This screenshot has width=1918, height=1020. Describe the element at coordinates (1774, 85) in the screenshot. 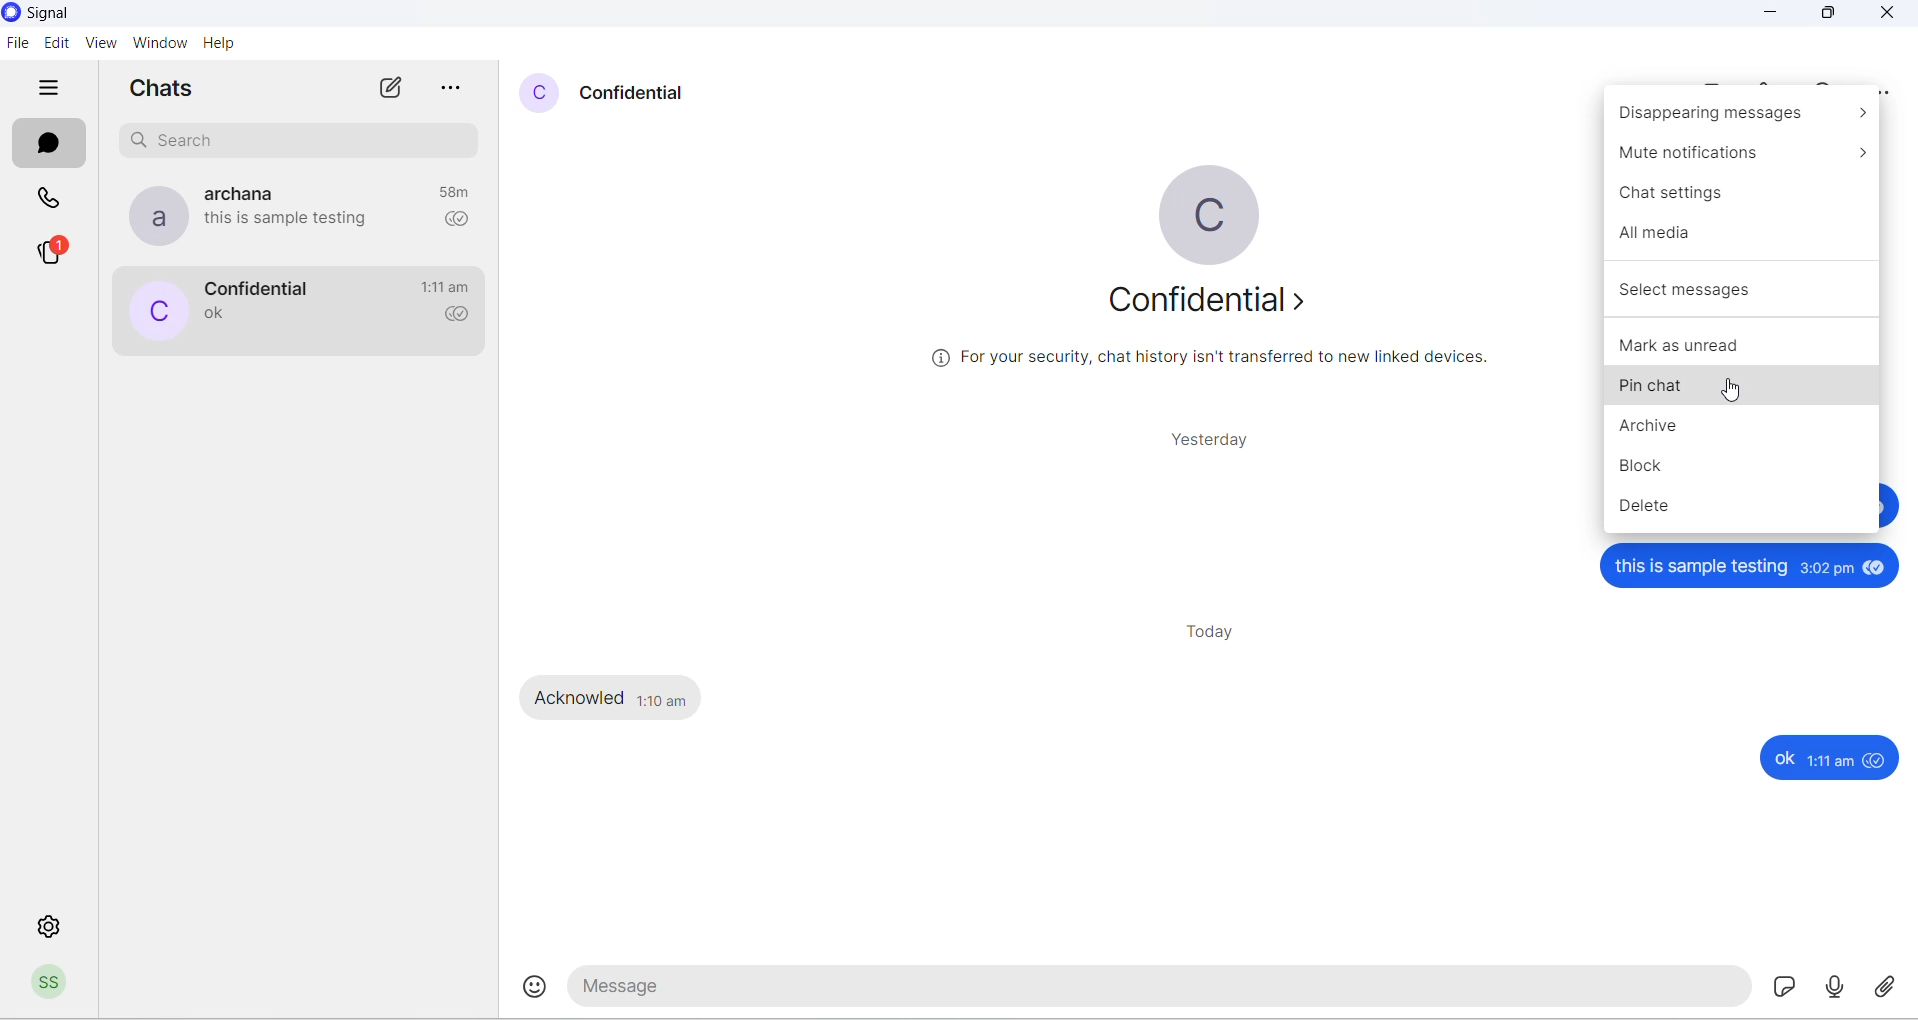

I see `voice call` at that location.